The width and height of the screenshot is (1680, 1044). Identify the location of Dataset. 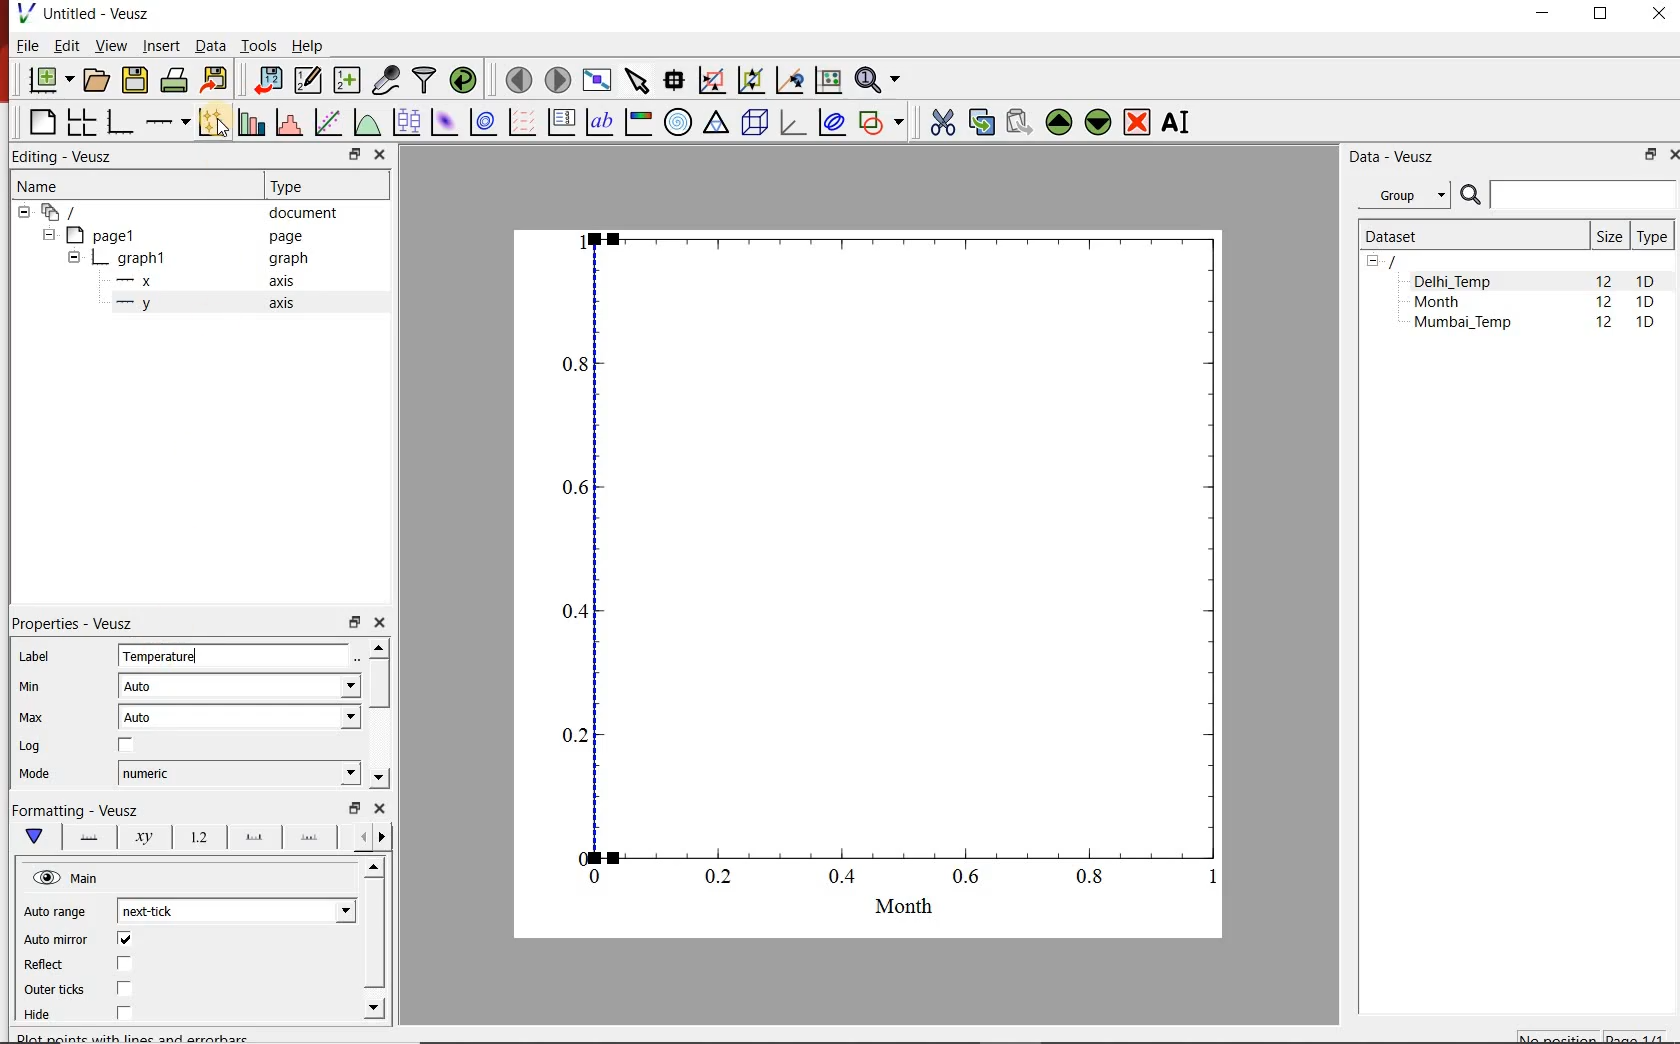
(1468, 236).